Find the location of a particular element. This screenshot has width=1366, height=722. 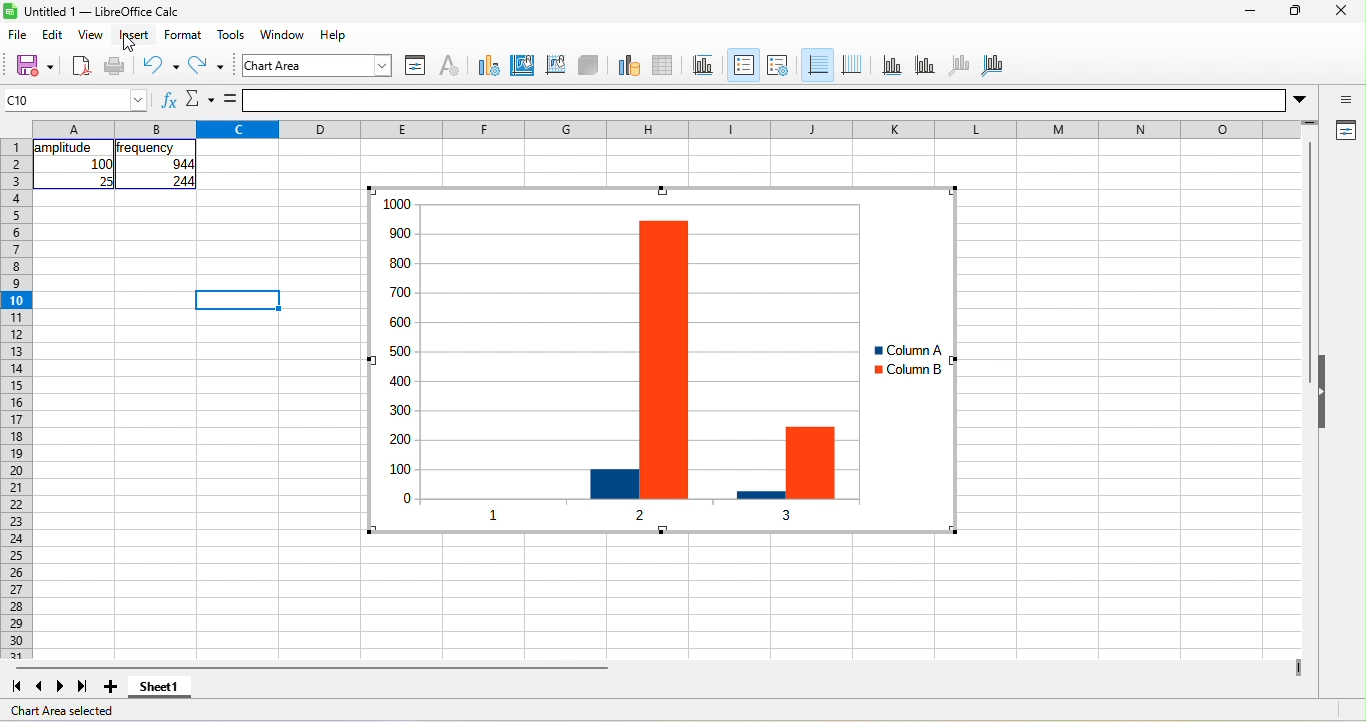

format selection is located at coordinates (413, 65).